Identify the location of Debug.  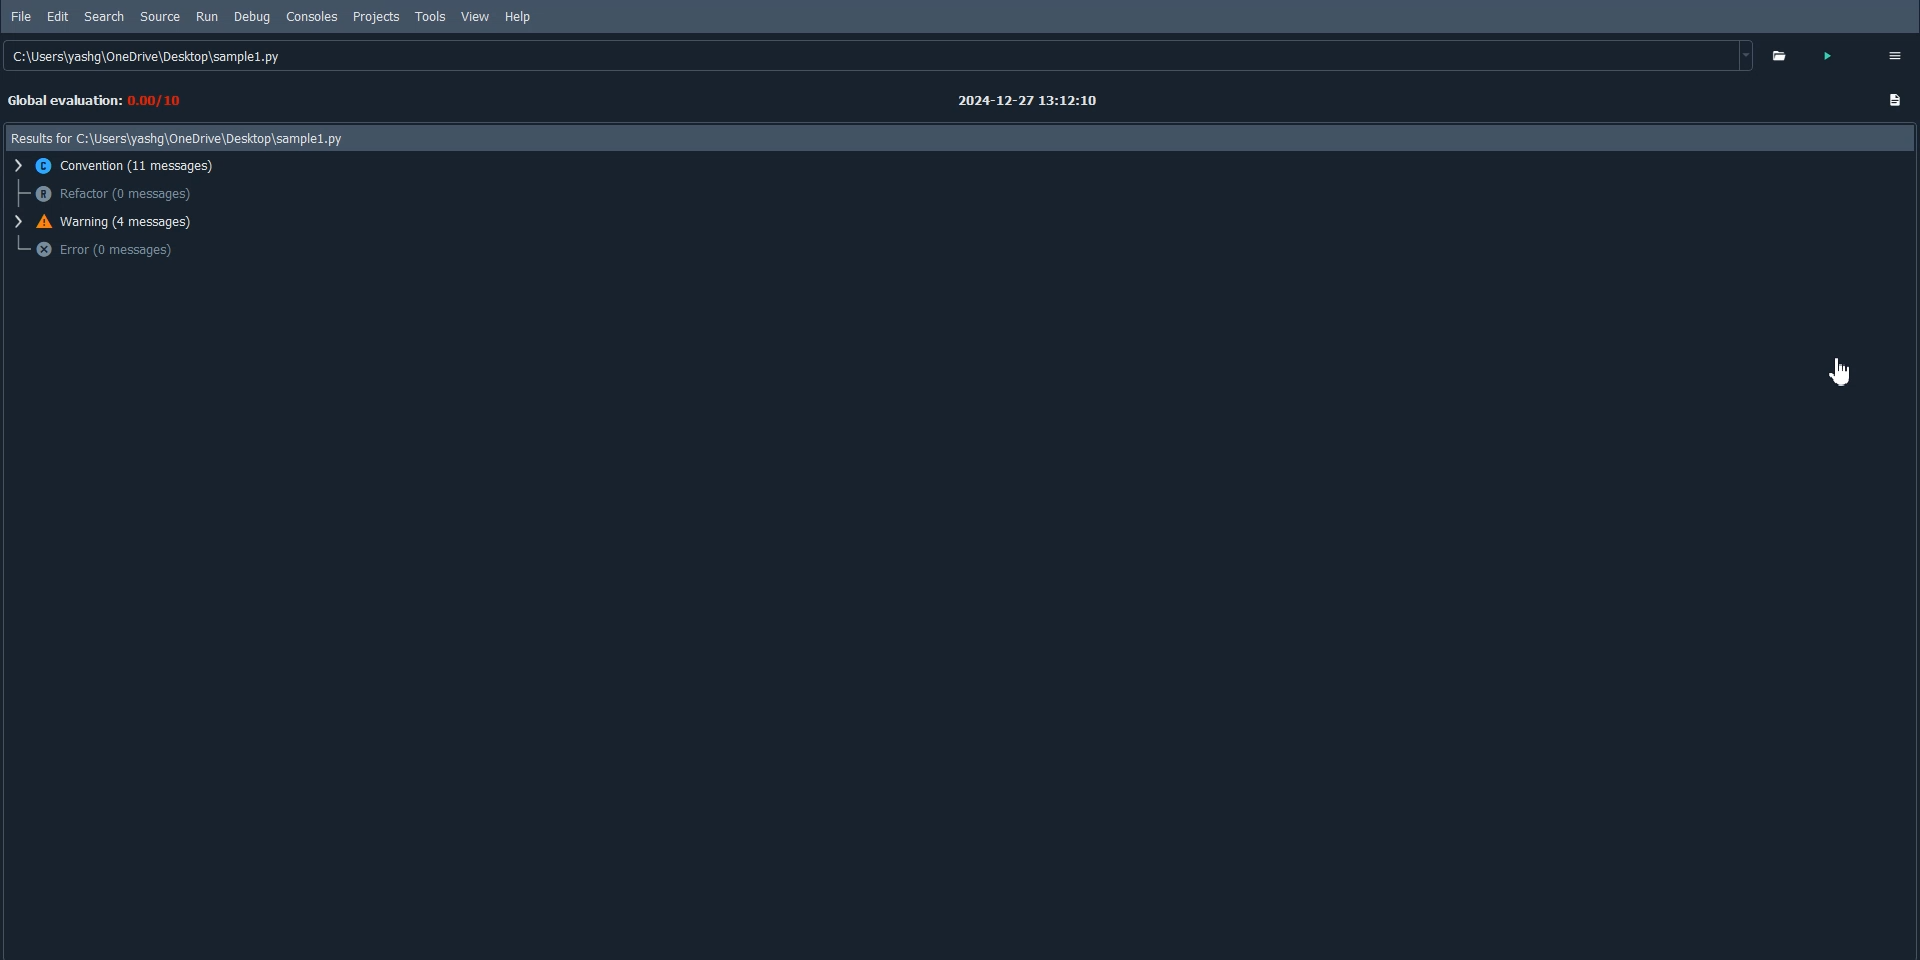
(251, 17).